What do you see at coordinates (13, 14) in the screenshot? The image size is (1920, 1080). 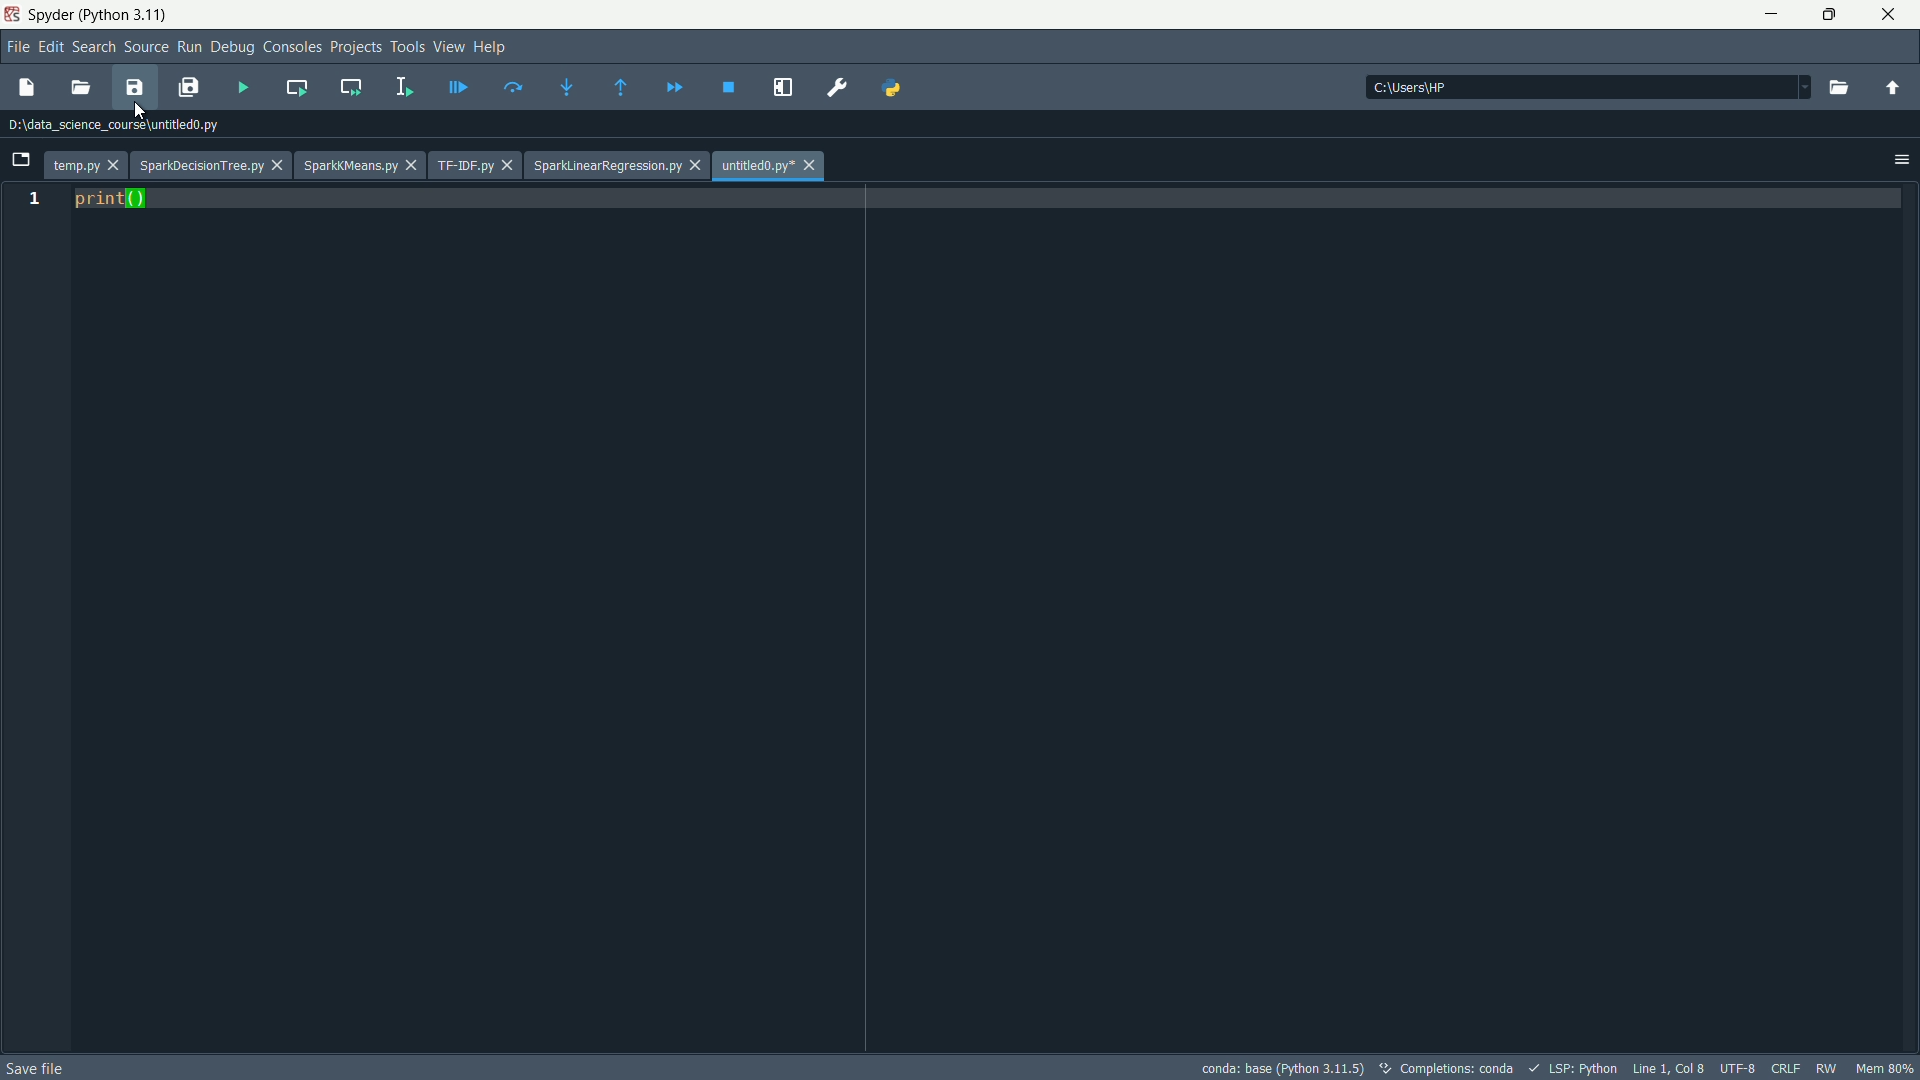 I see `App icon` at bounding box center [13, 14].